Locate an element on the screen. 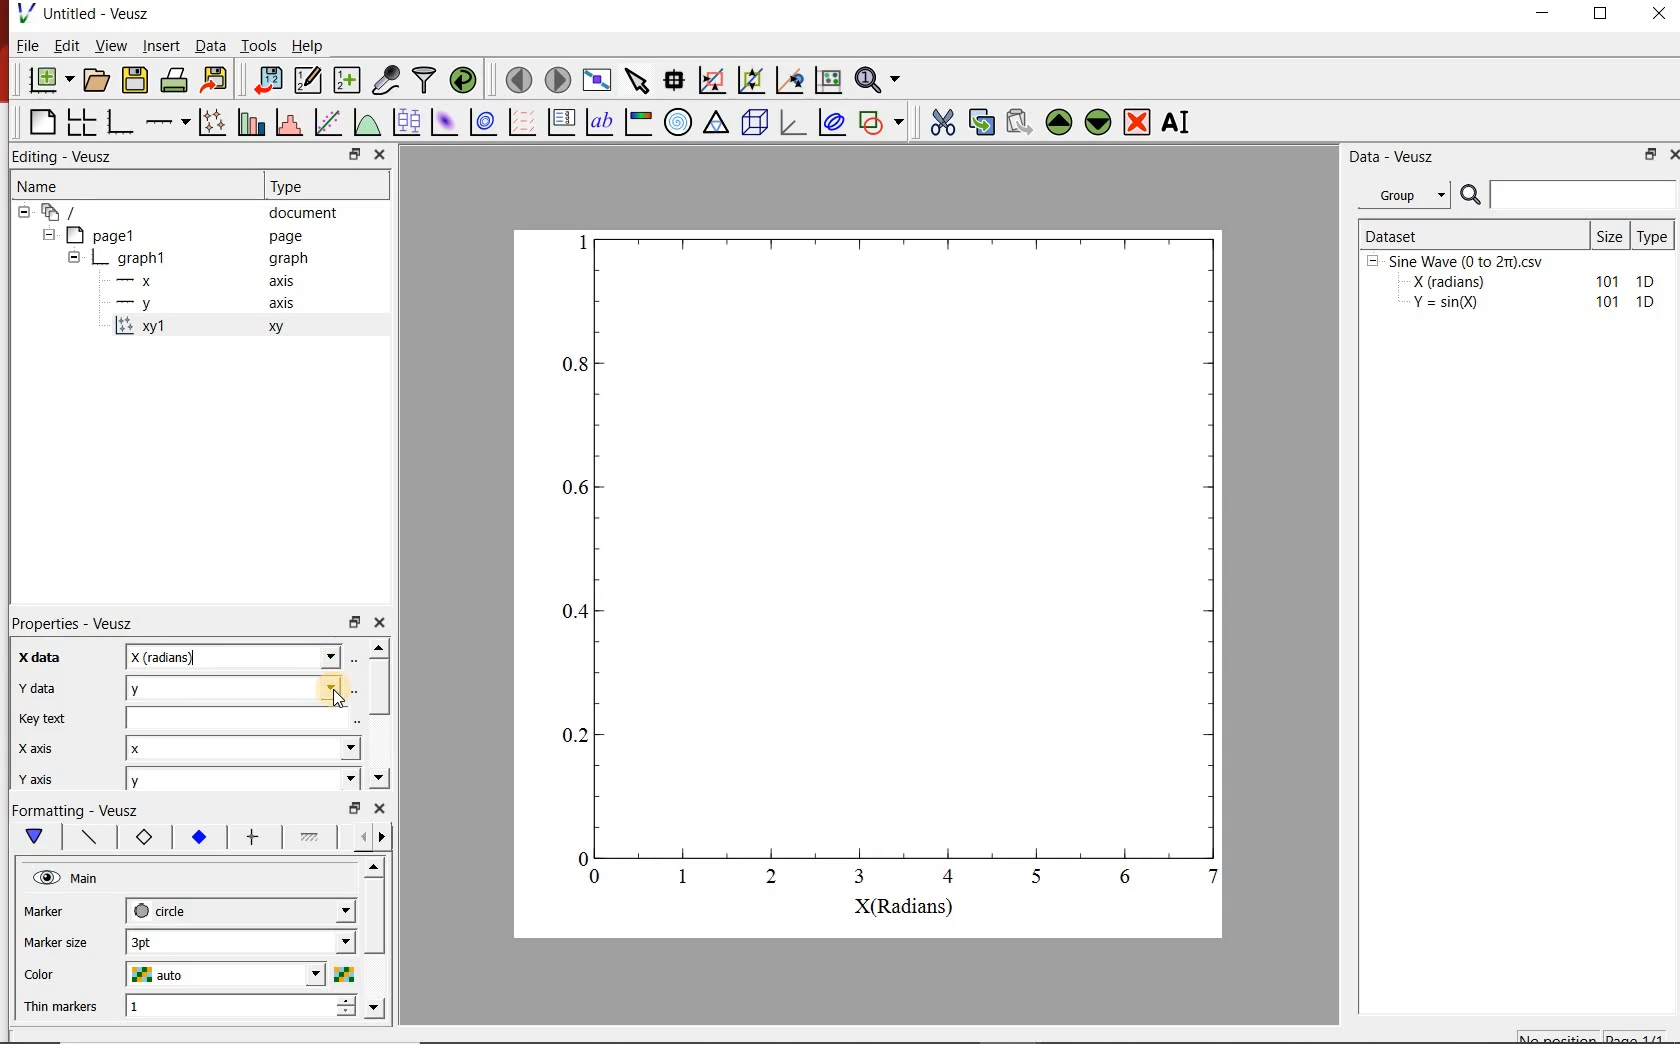 Image resolution: width=1680 pixels, height=1044 pixels. no positions is located at coordinates (1593, 1035).